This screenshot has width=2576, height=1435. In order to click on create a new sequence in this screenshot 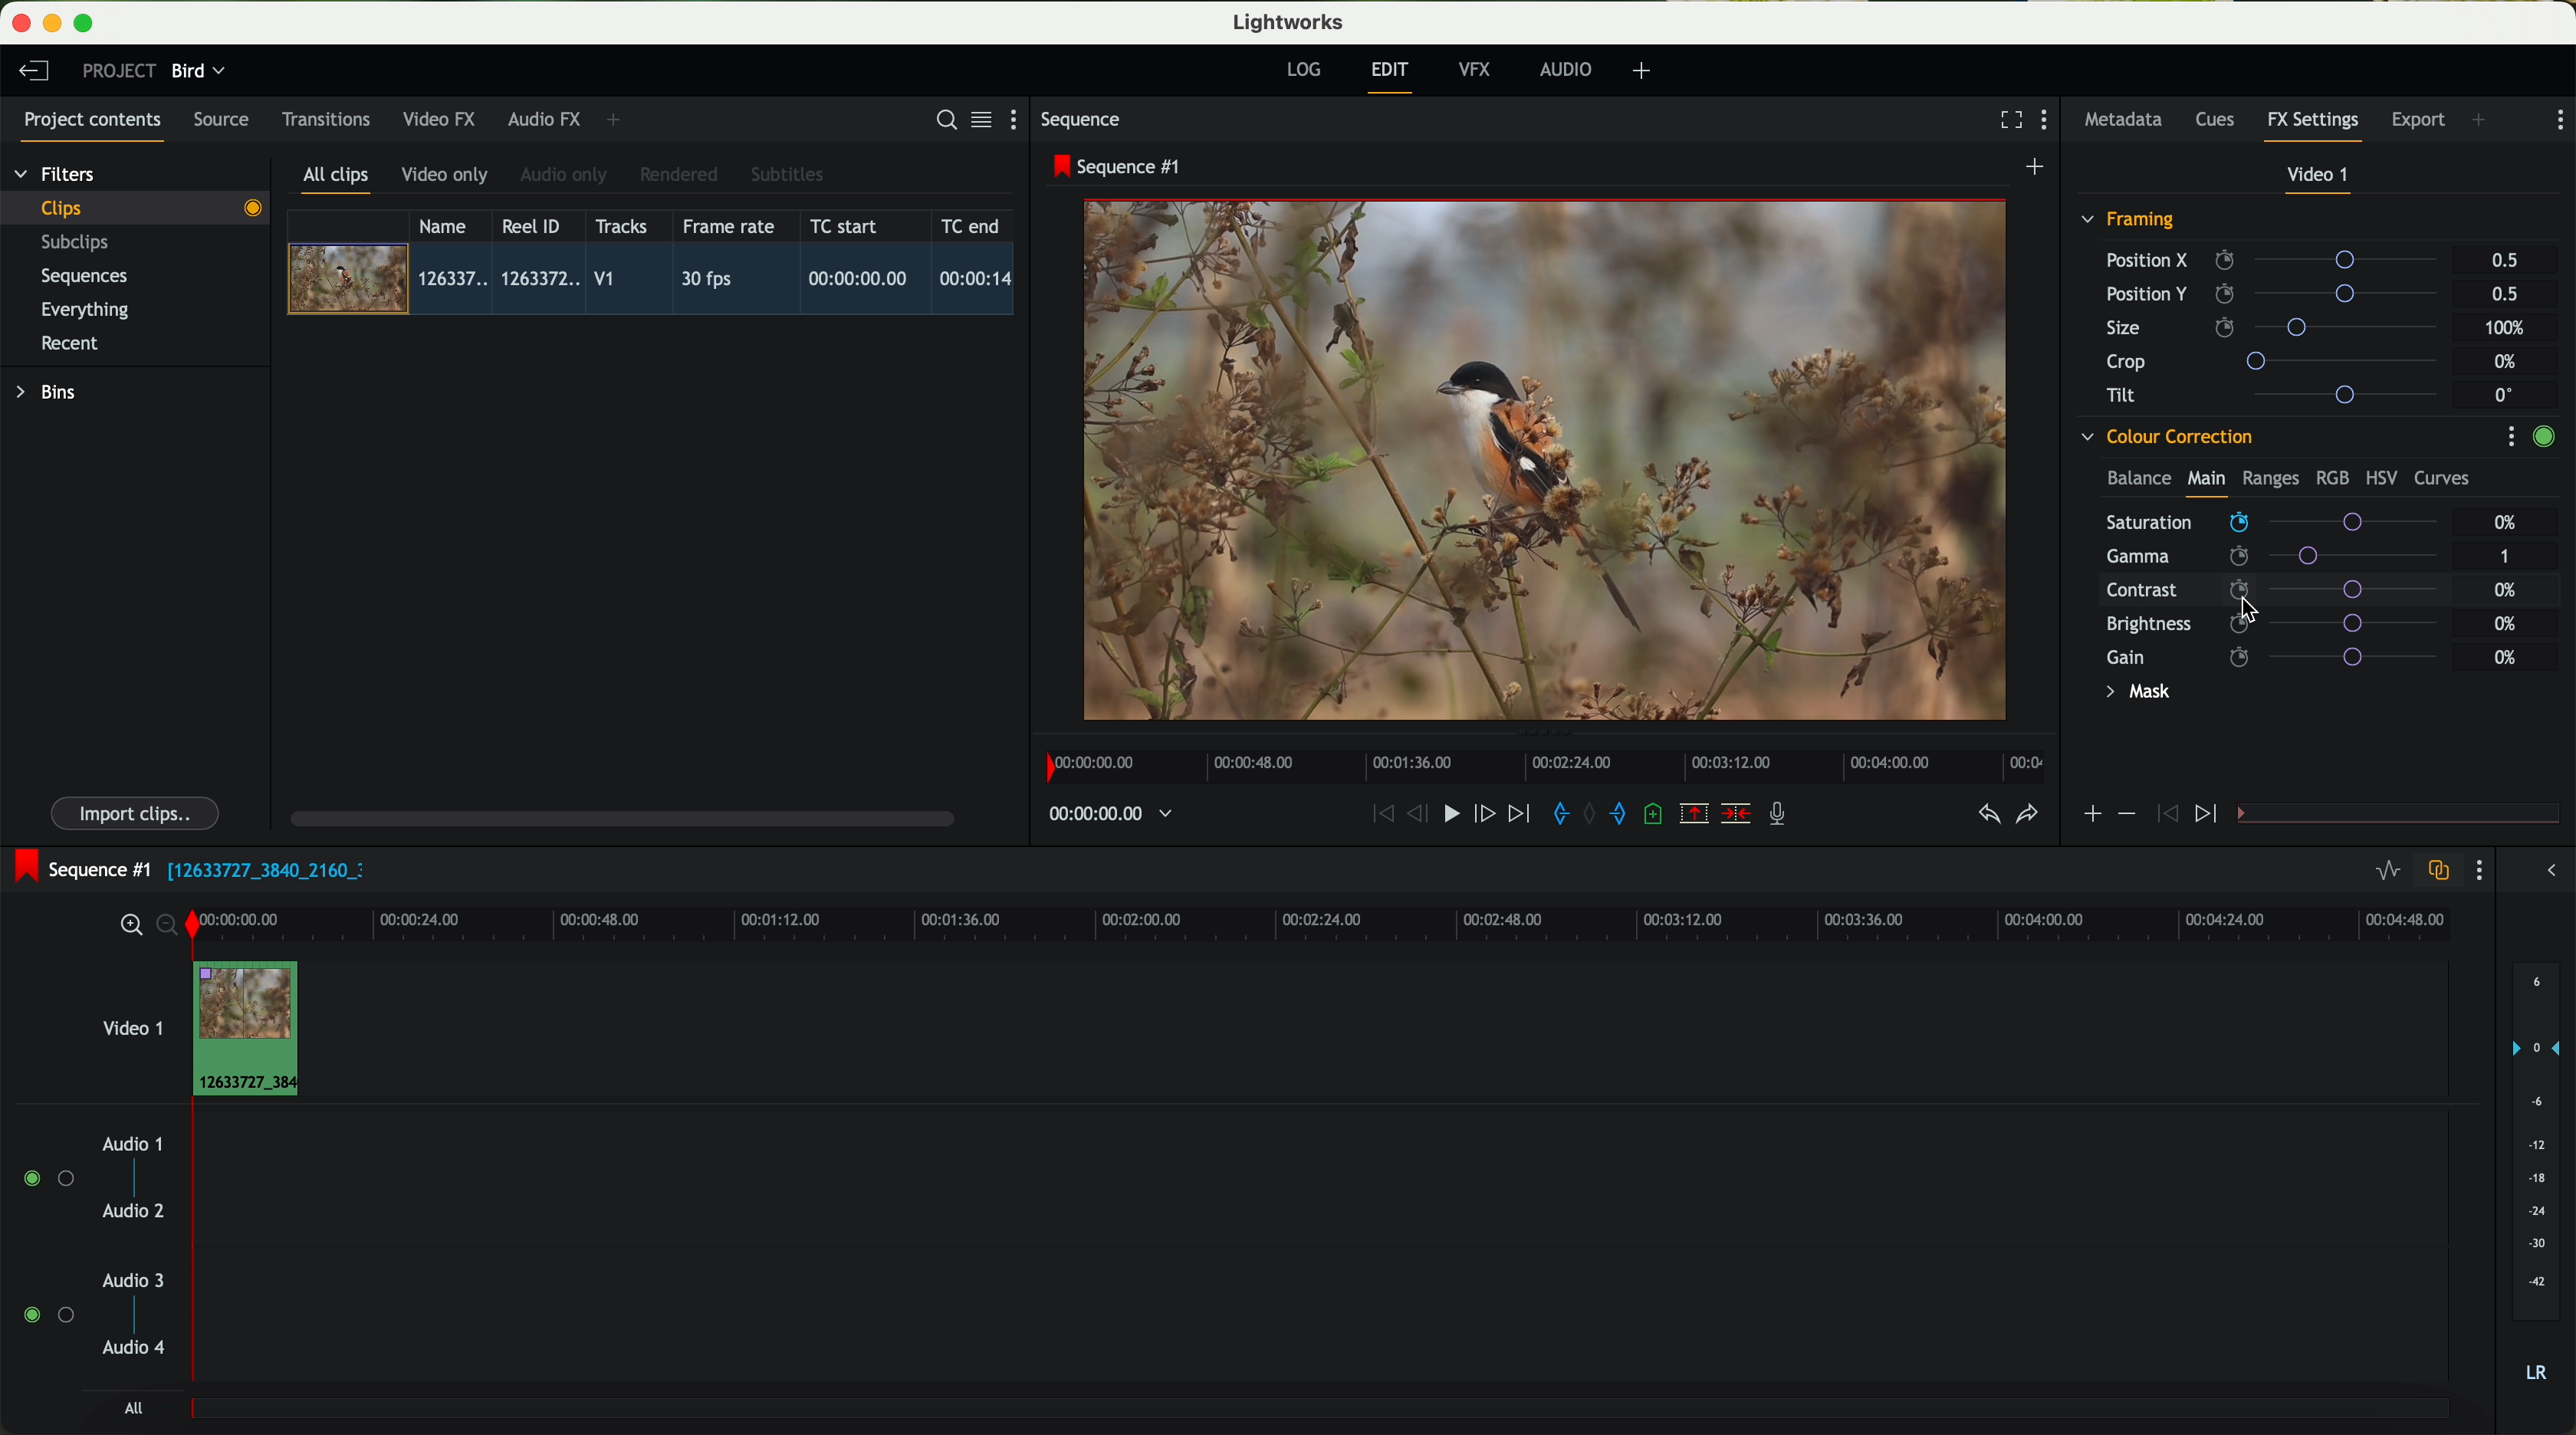, I will do `click(2038, 168)`.